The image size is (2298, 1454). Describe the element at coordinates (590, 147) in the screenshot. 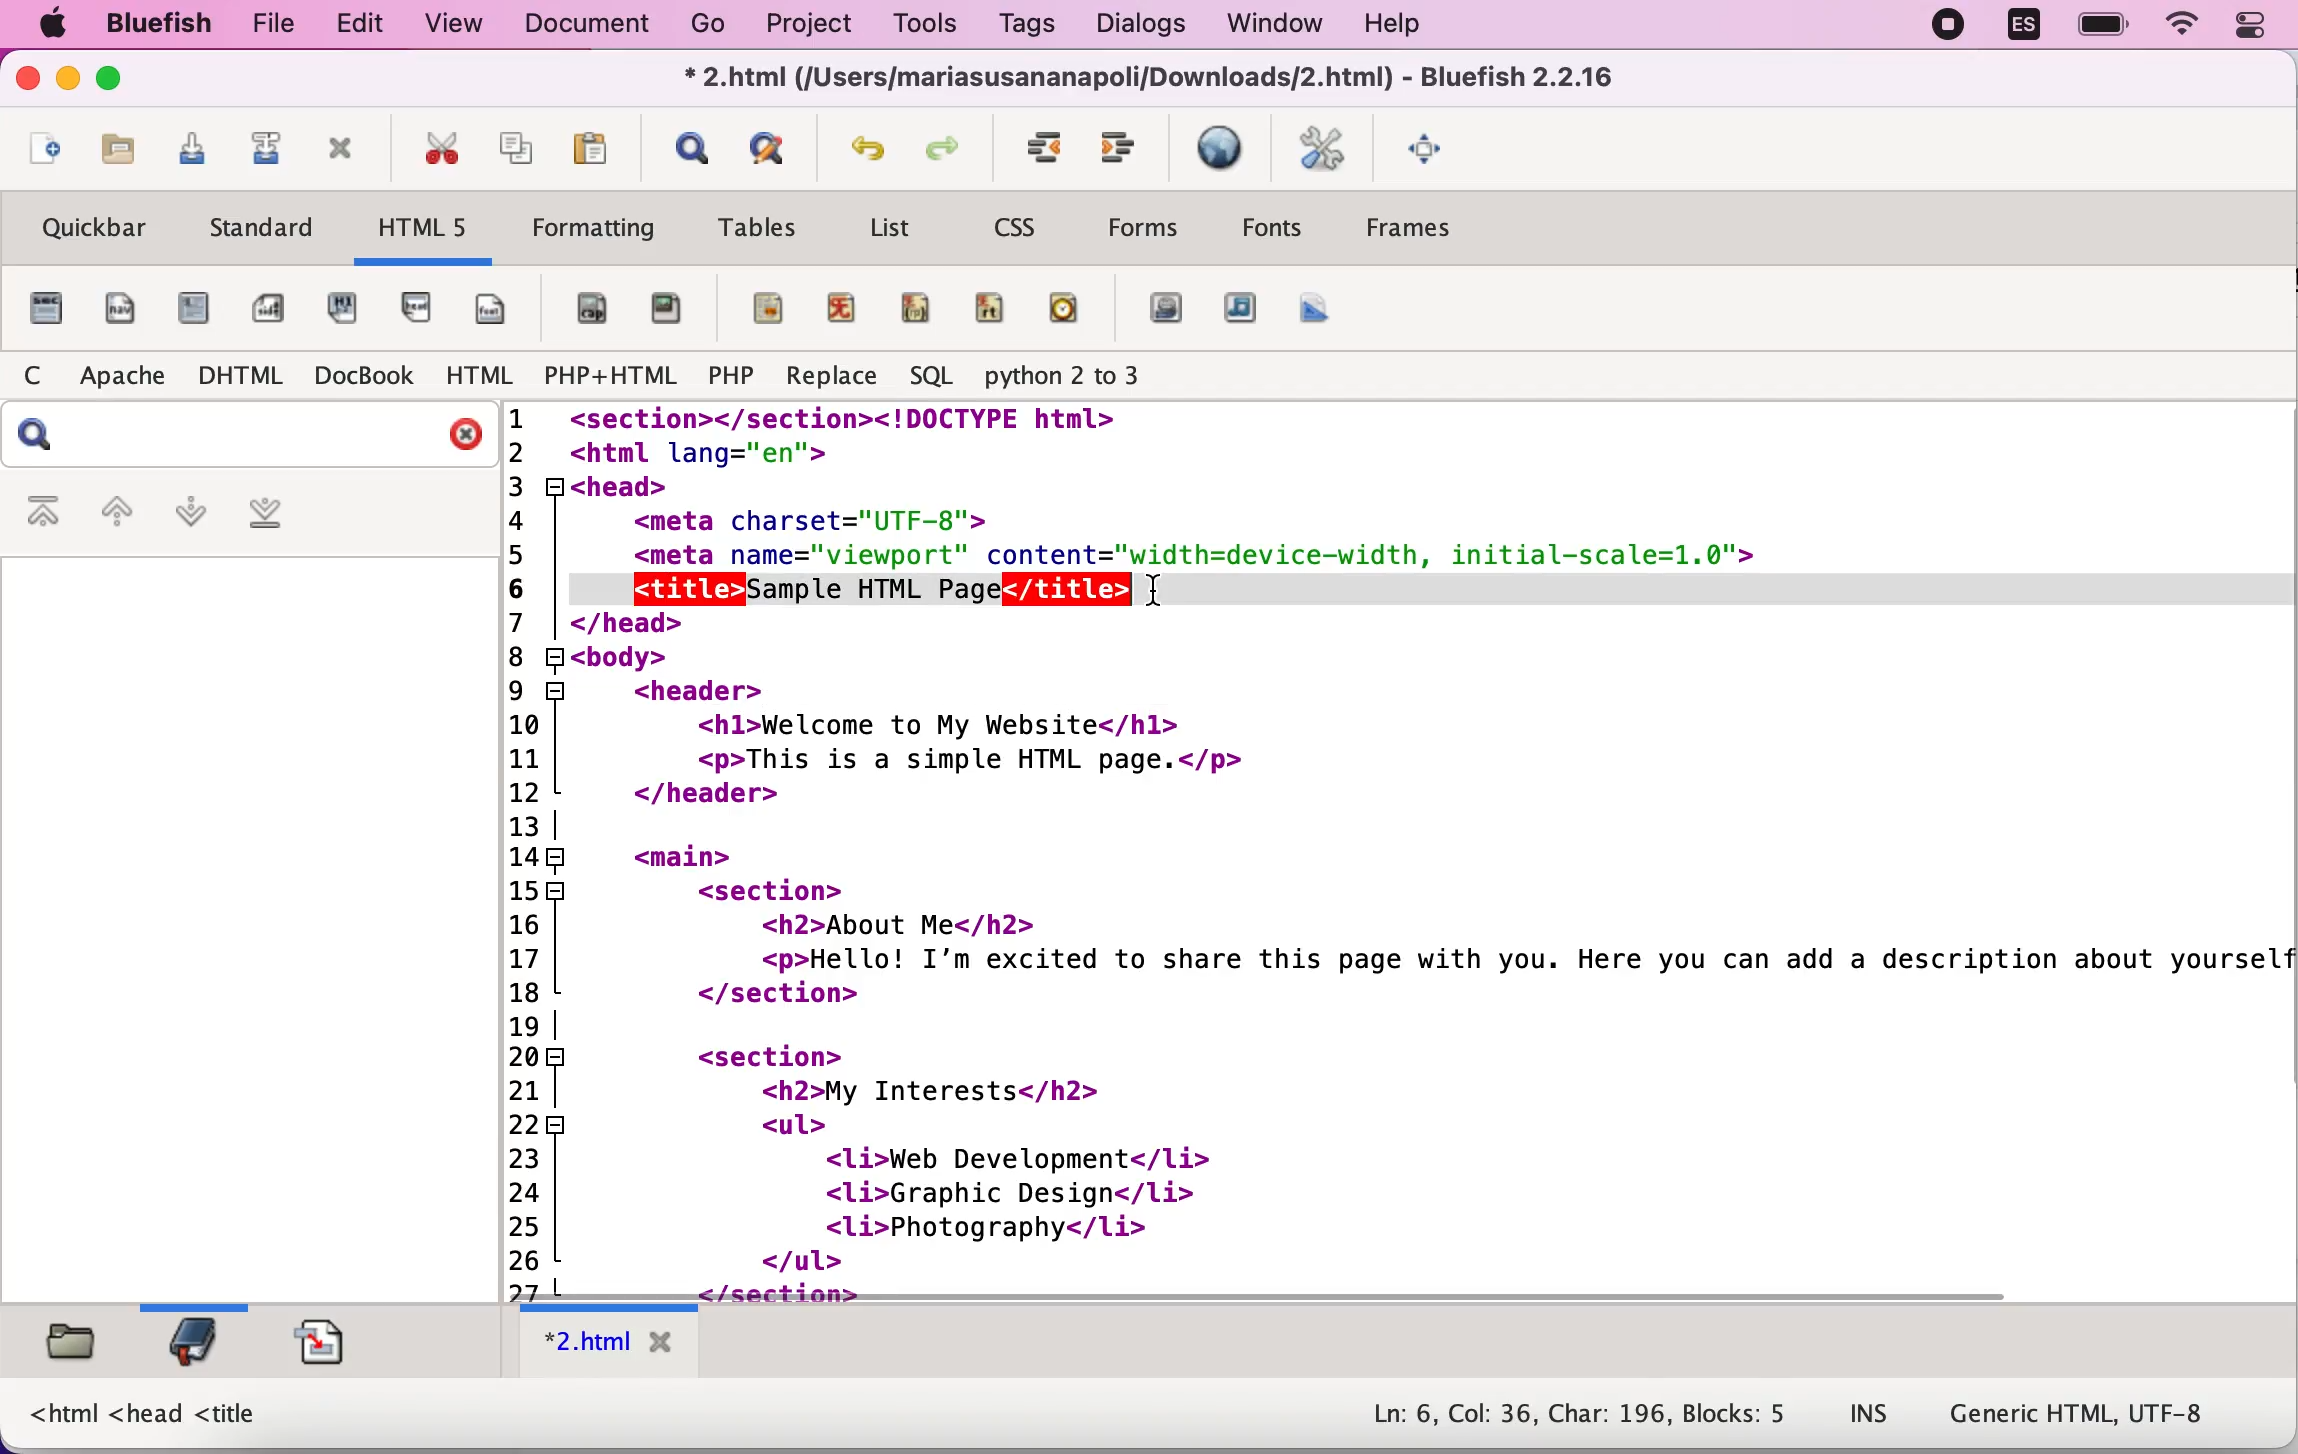

I see `paste` at that location.